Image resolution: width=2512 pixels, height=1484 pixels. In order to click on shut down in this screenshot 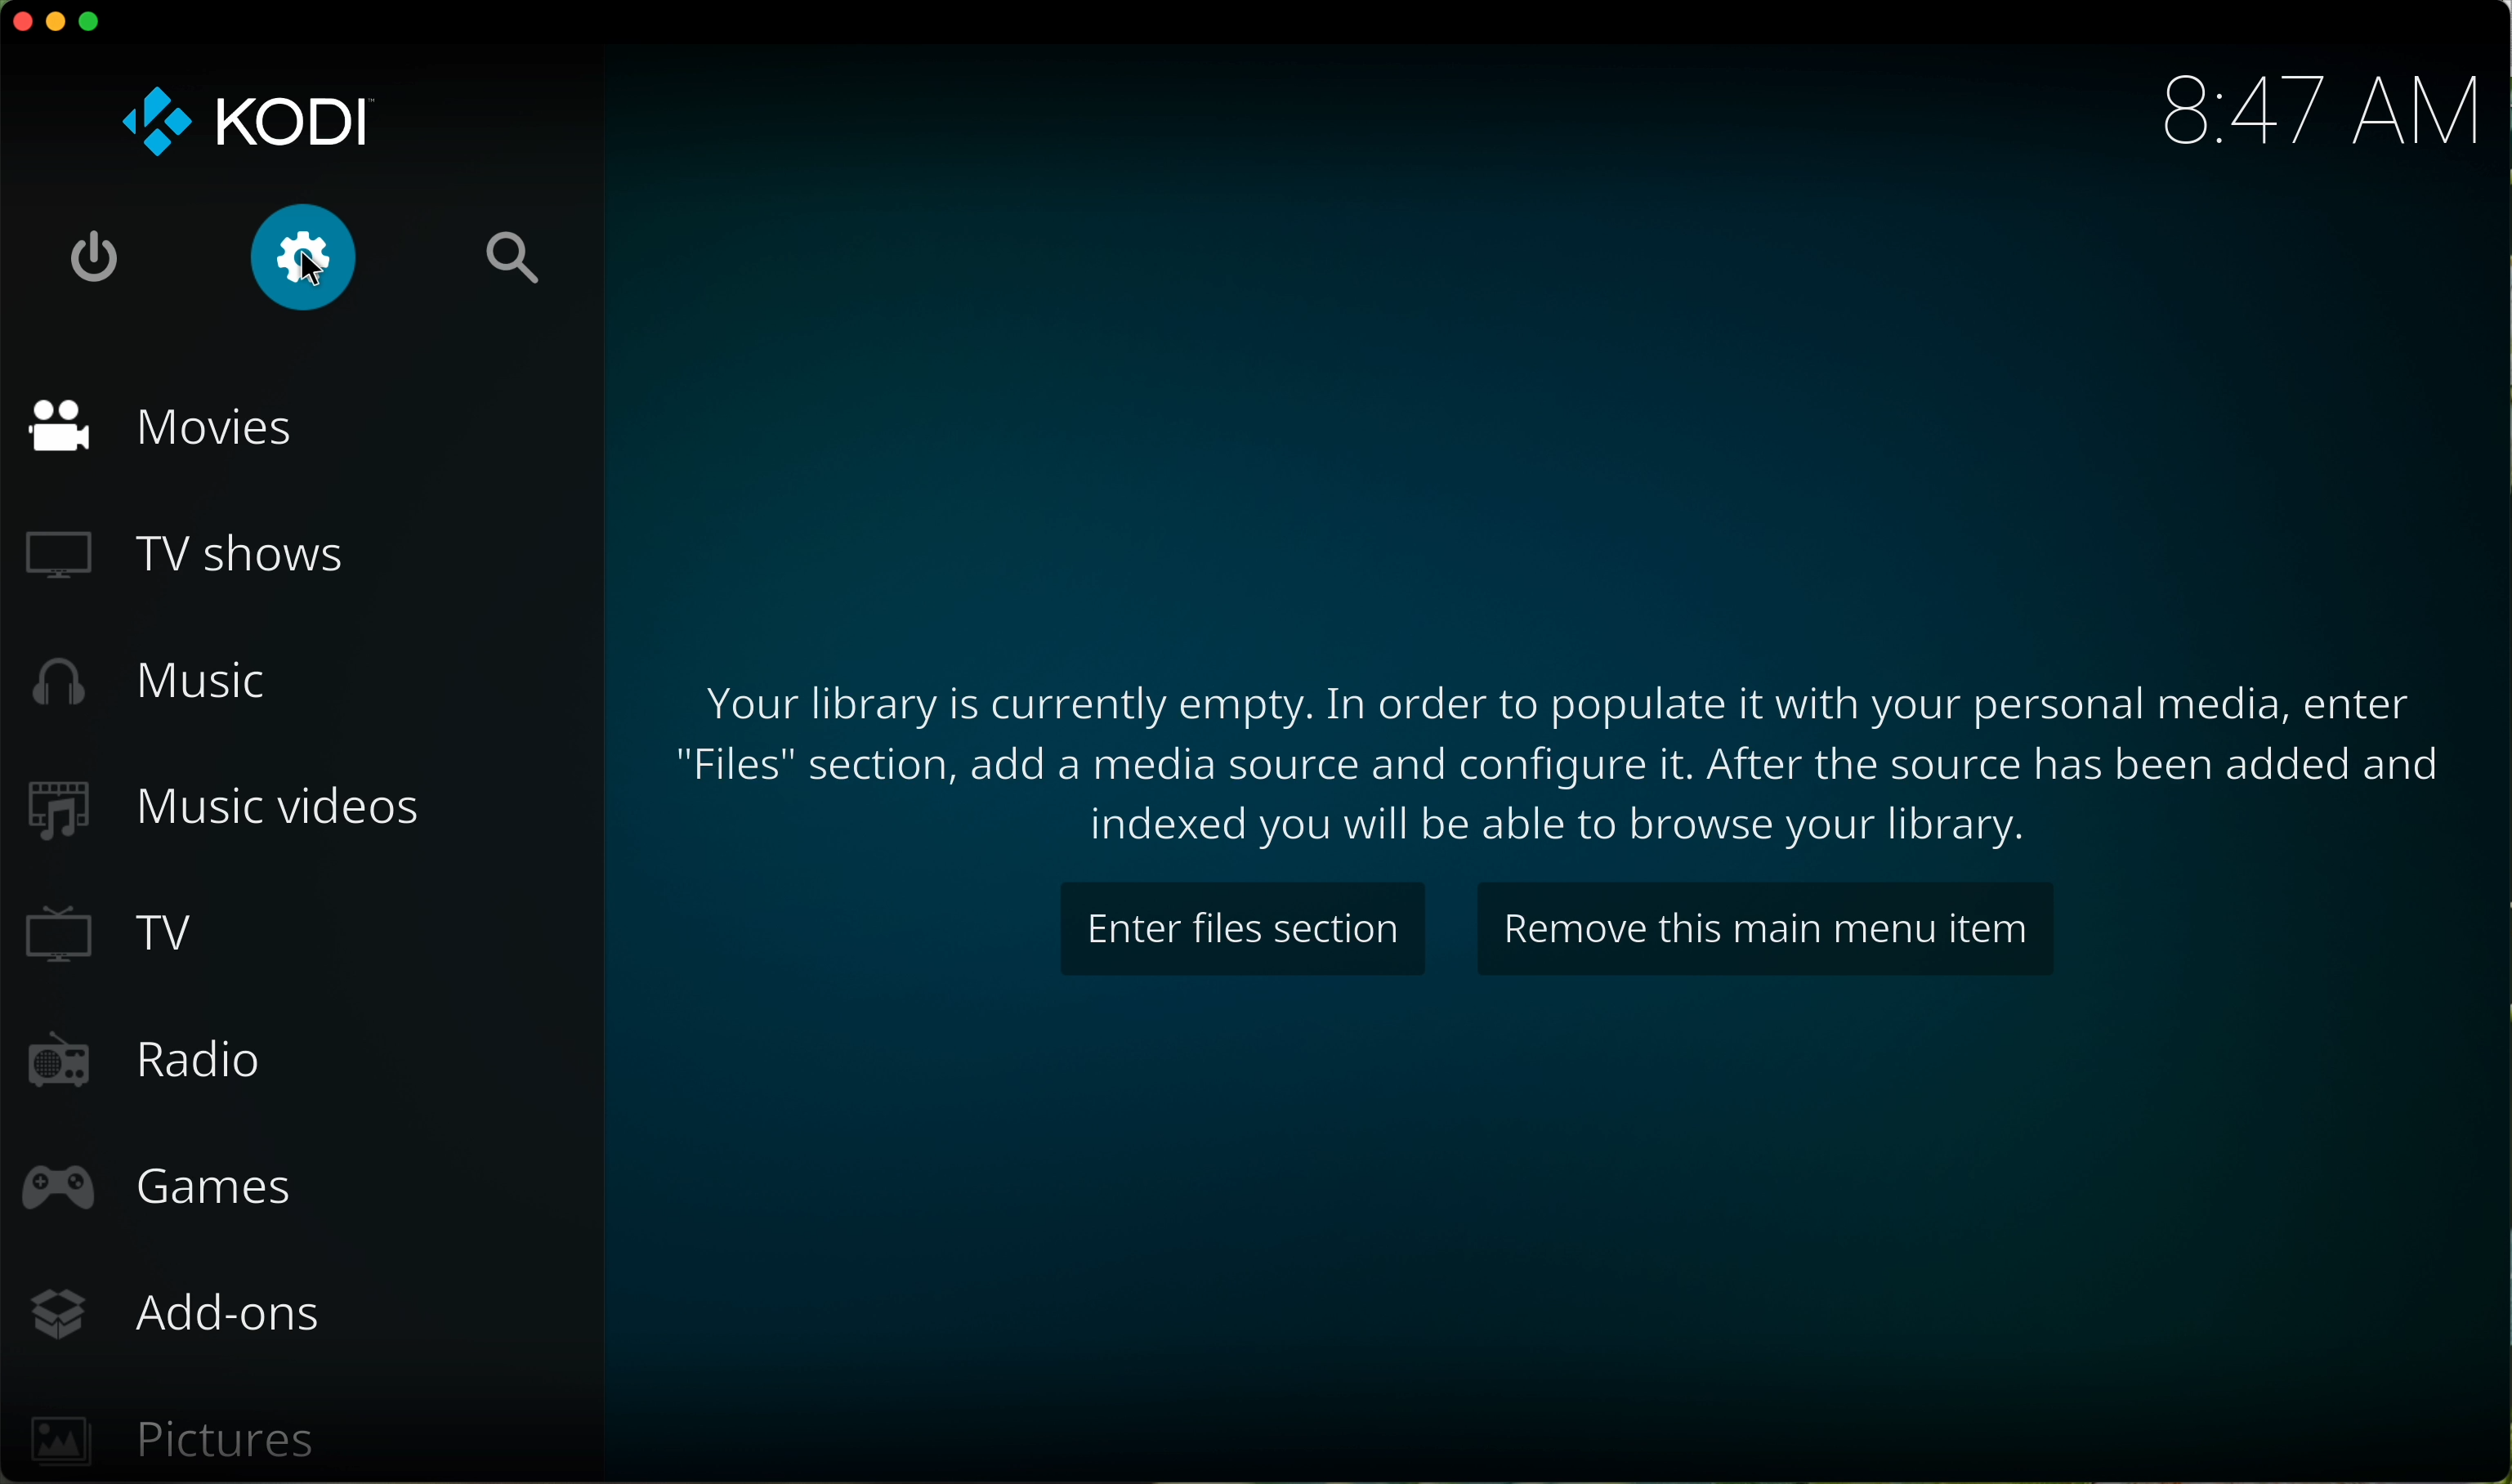, I will do `click(91, 255)`.